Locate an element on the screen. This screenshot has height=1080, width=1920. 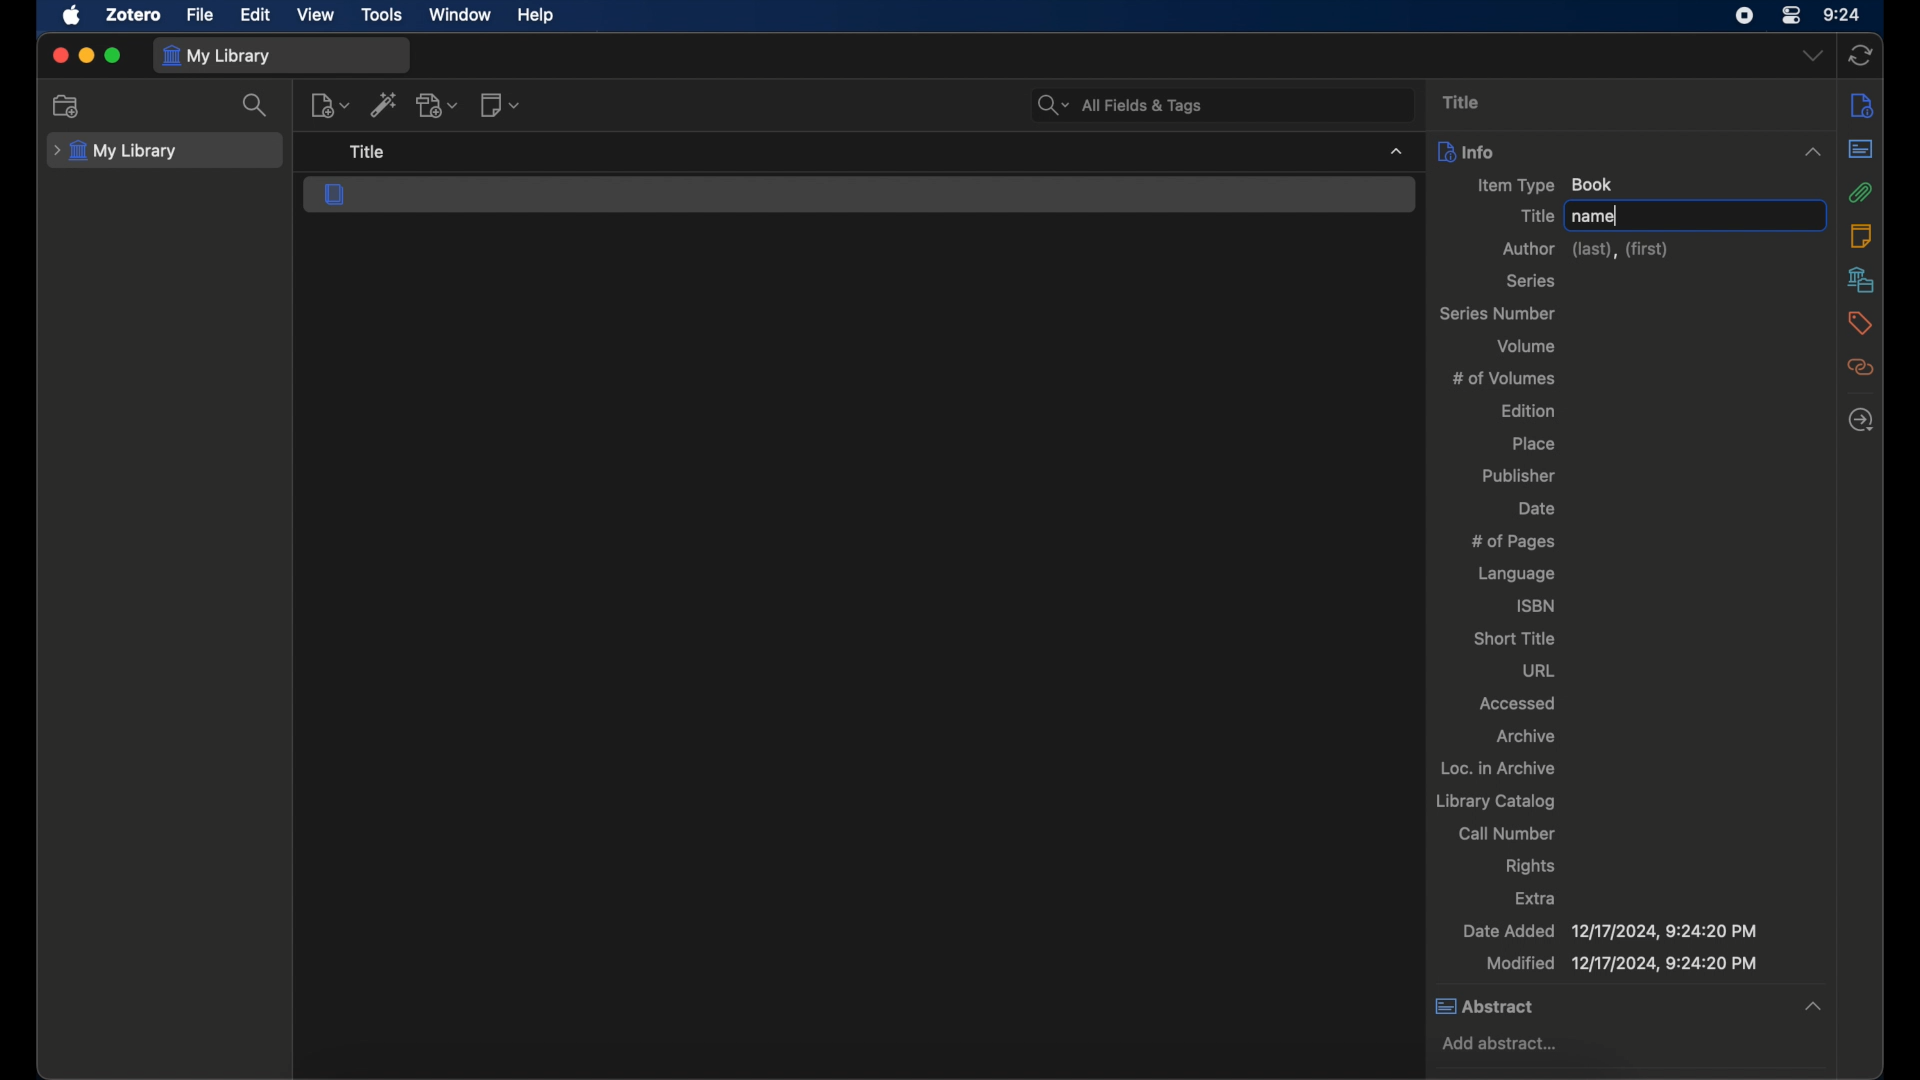
add attachment is located at coordinates (439, 105).